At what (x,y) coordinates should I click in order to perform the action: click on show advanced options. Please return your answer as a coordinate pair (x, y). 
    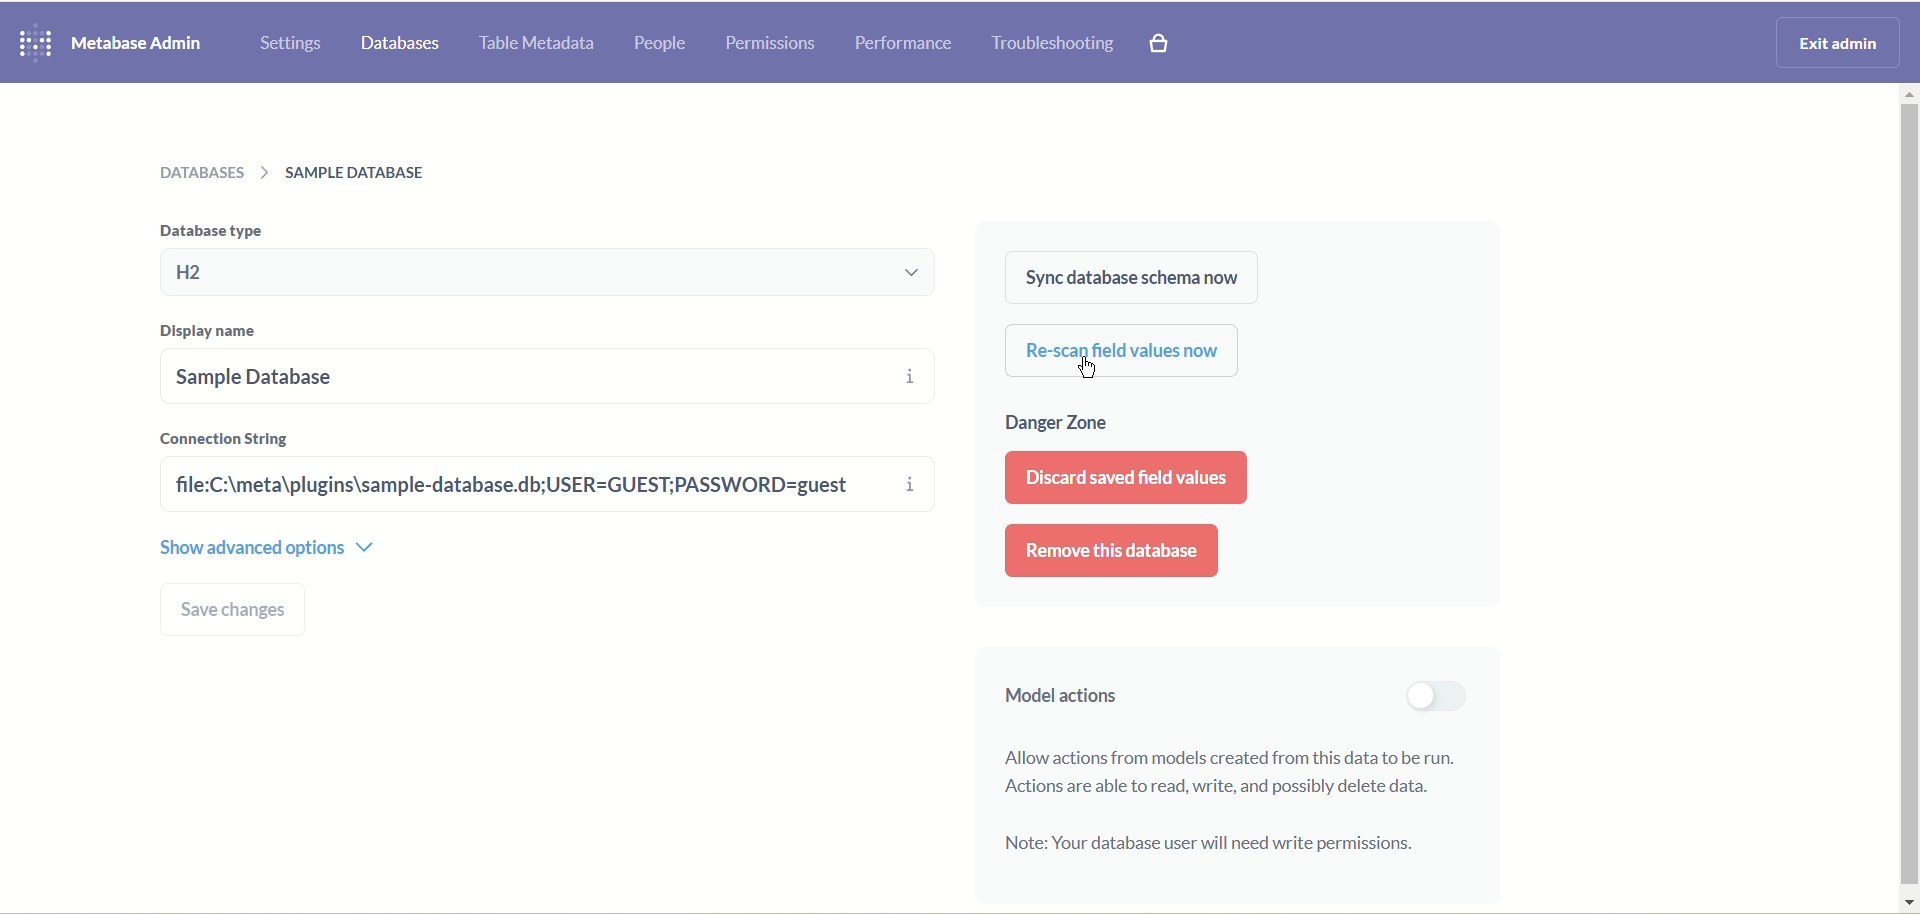
    Looking at the image, I should click on (268, 545).